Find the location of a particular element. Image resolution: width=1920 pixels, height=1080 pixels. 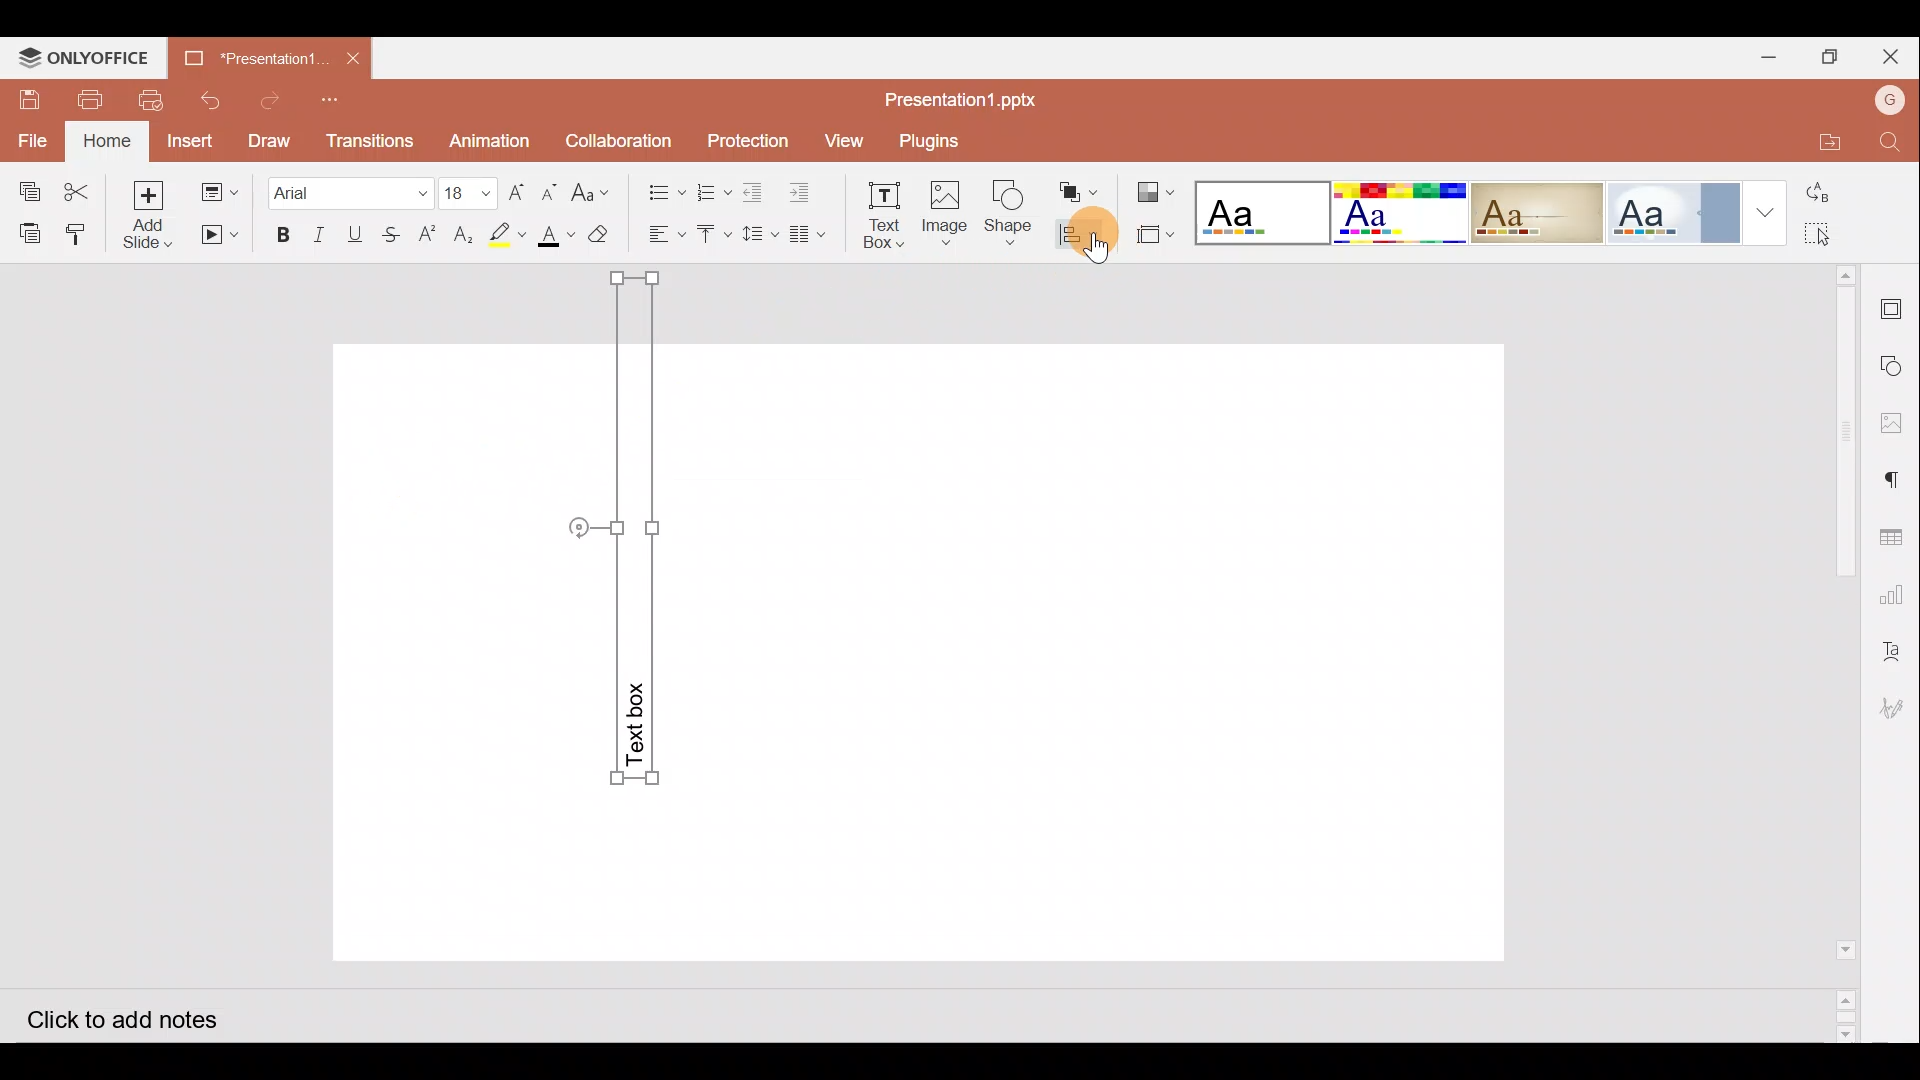

Draw is located at coordinates (268, 139).